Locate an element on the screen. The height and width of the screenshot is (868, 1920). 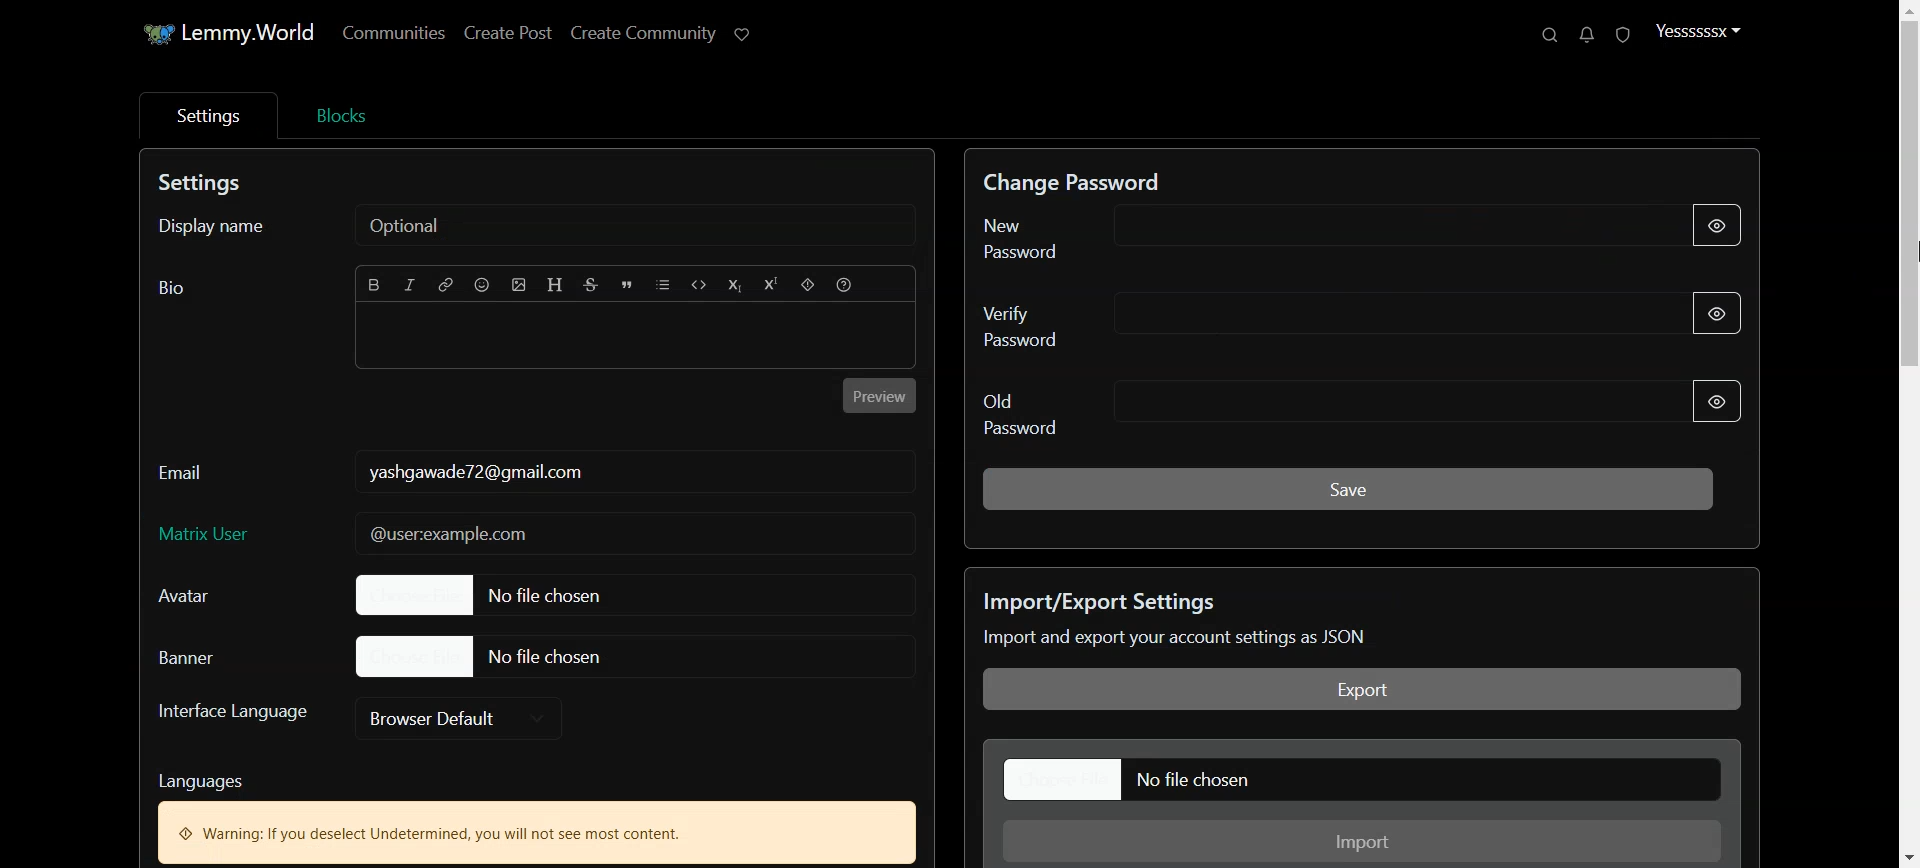
email is located at coordinates (511, 470).